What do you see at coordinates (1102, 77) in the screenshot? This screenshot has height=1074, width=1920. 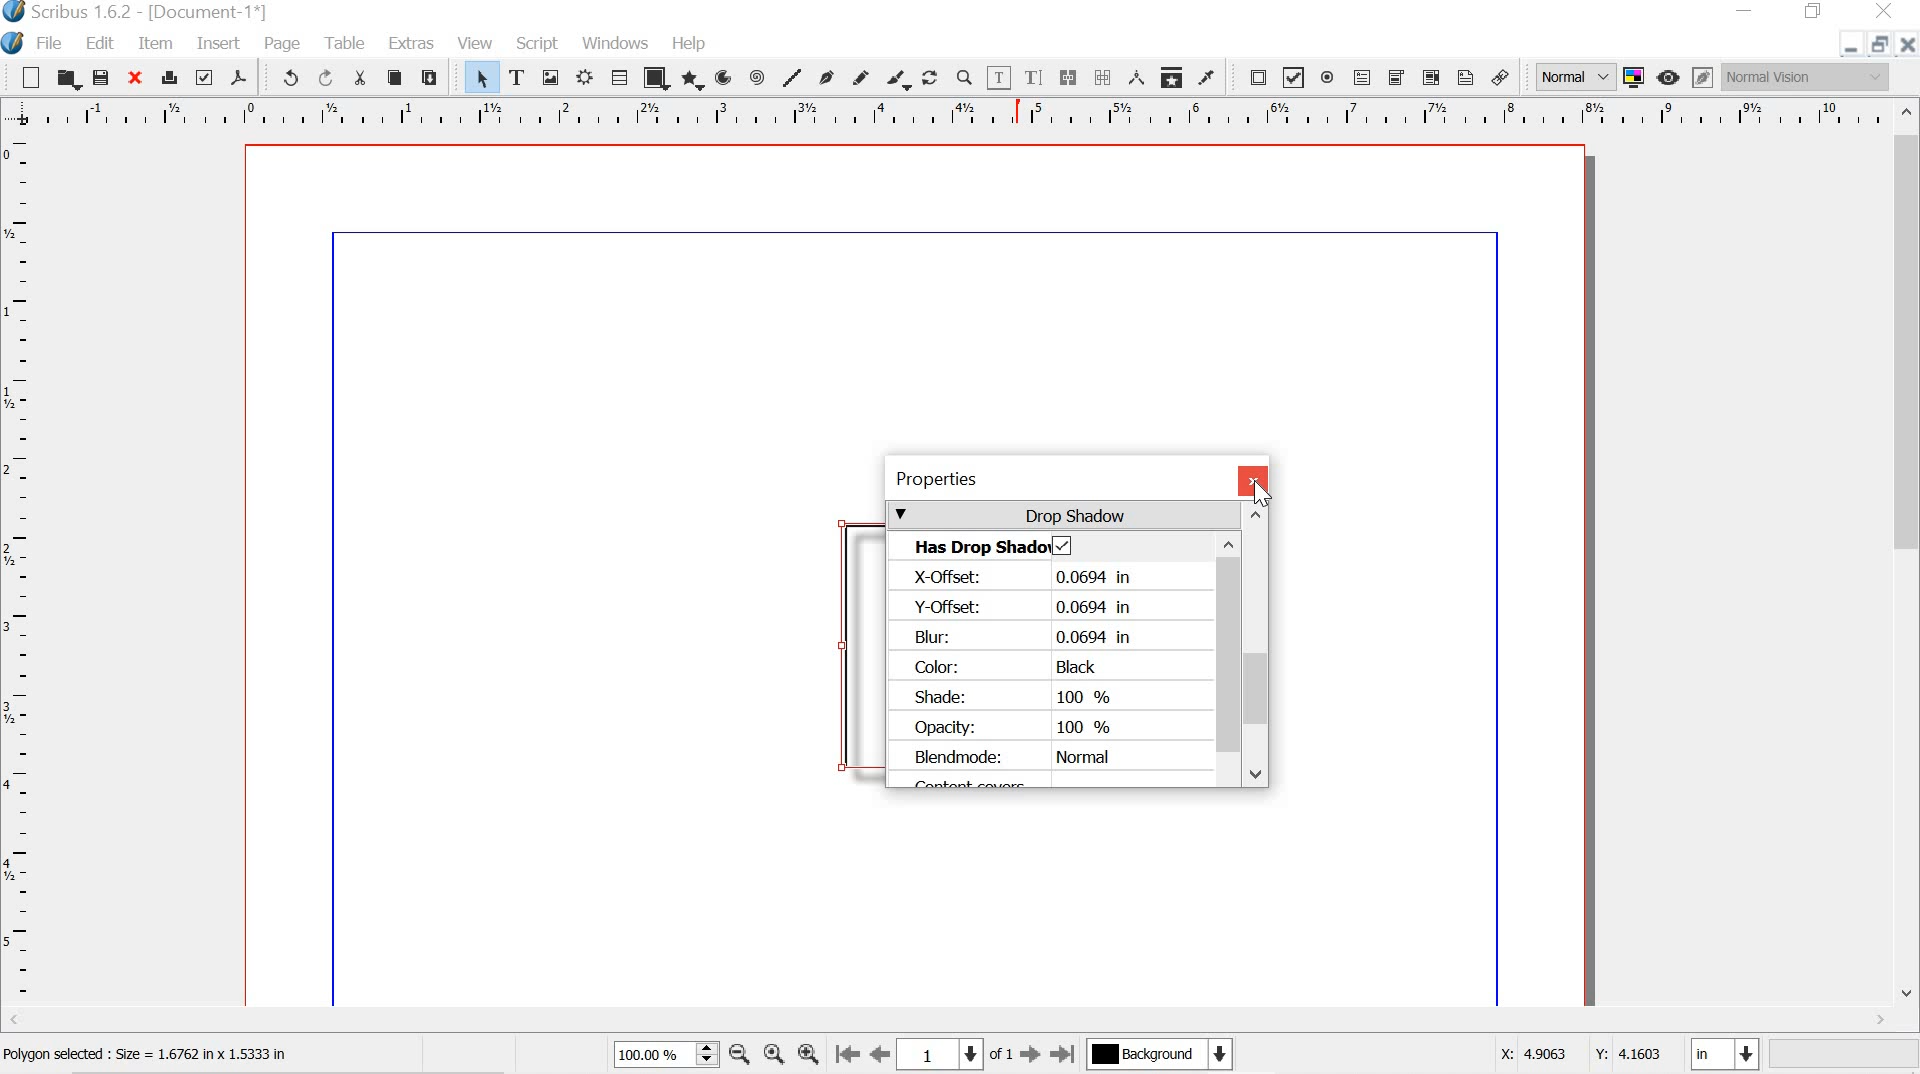 I see `unlink text frame` at bounding box center [1102, 77].